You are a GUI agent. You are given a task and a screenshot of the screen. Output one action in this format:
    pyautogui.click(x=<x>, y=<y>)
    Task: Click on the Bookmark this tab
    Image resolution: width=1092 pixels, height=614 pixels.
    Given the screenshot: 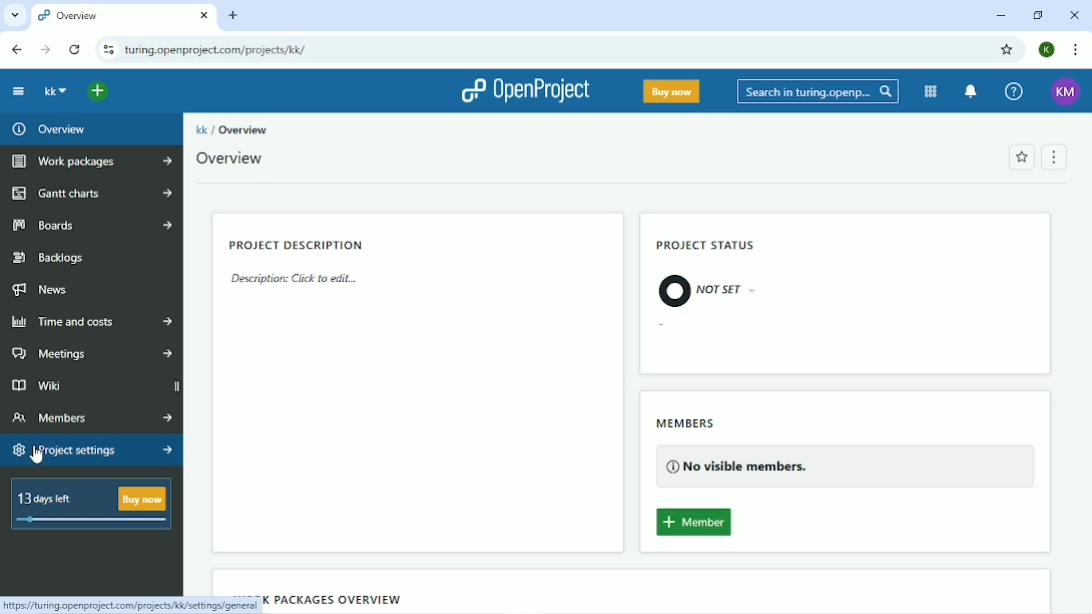 What is the action you would take?
    pyautogui.click(x=1007, y=49)
    